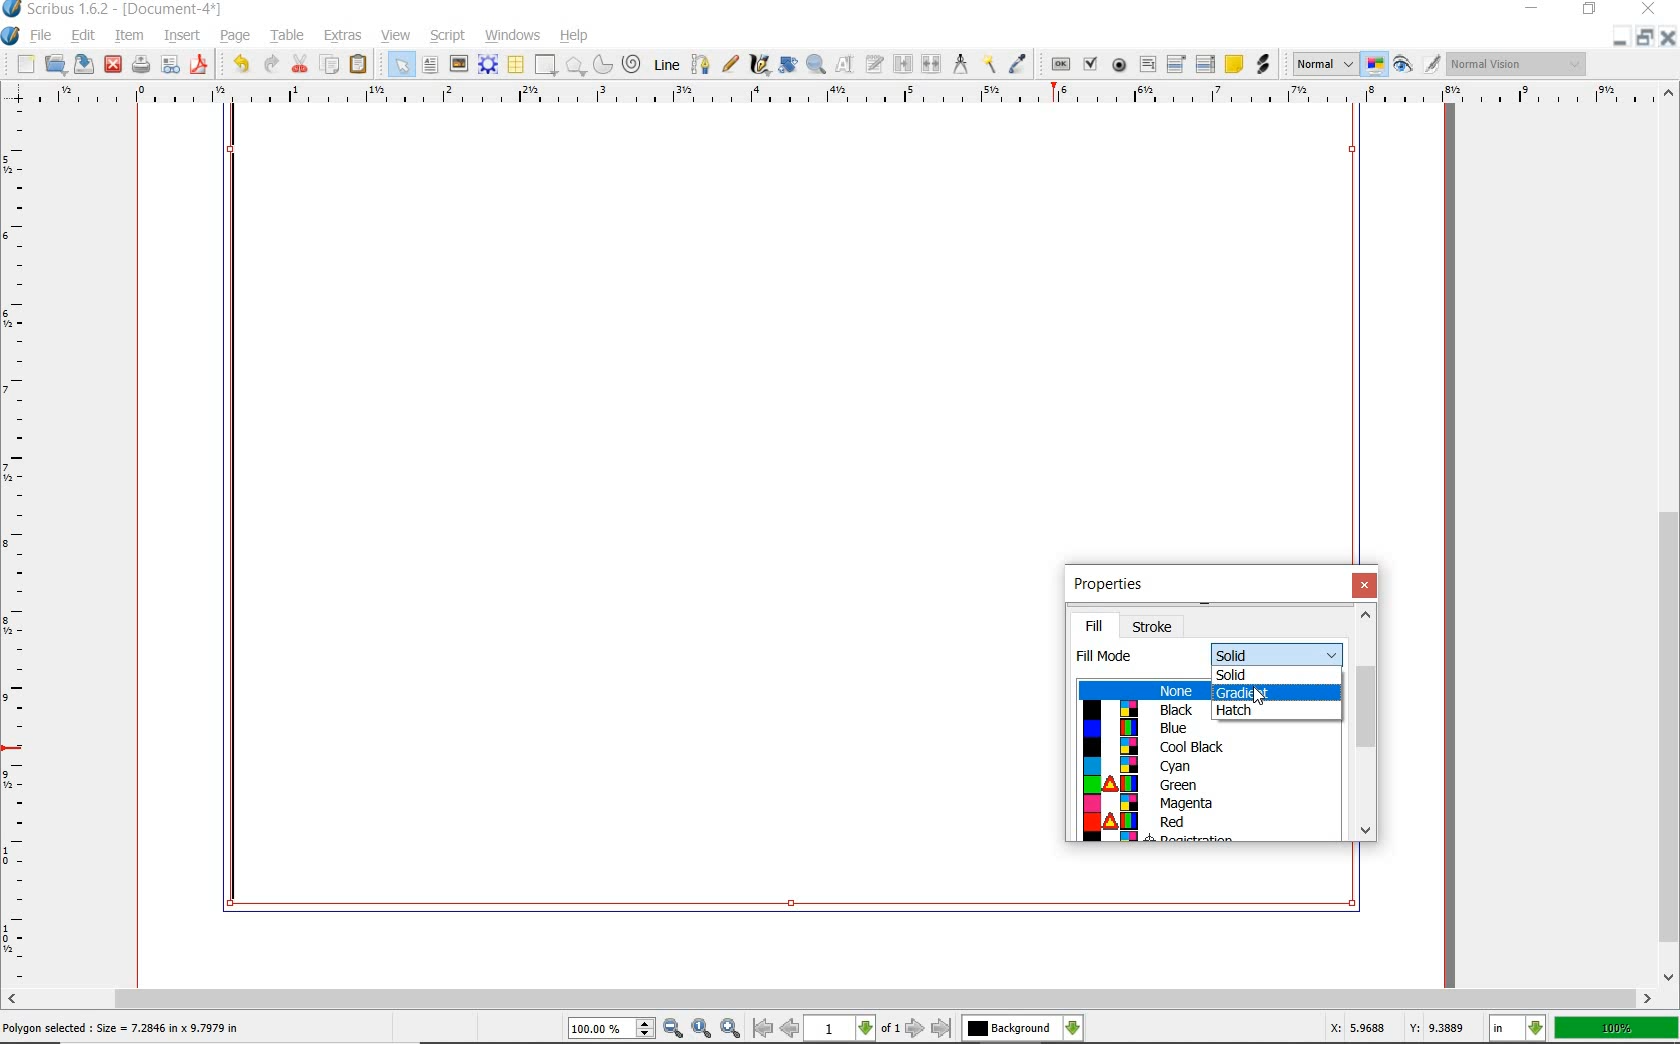  What do you see at coordinates (43, 37) in the screenshot?
I see `file` at bounding box center [43, 37].